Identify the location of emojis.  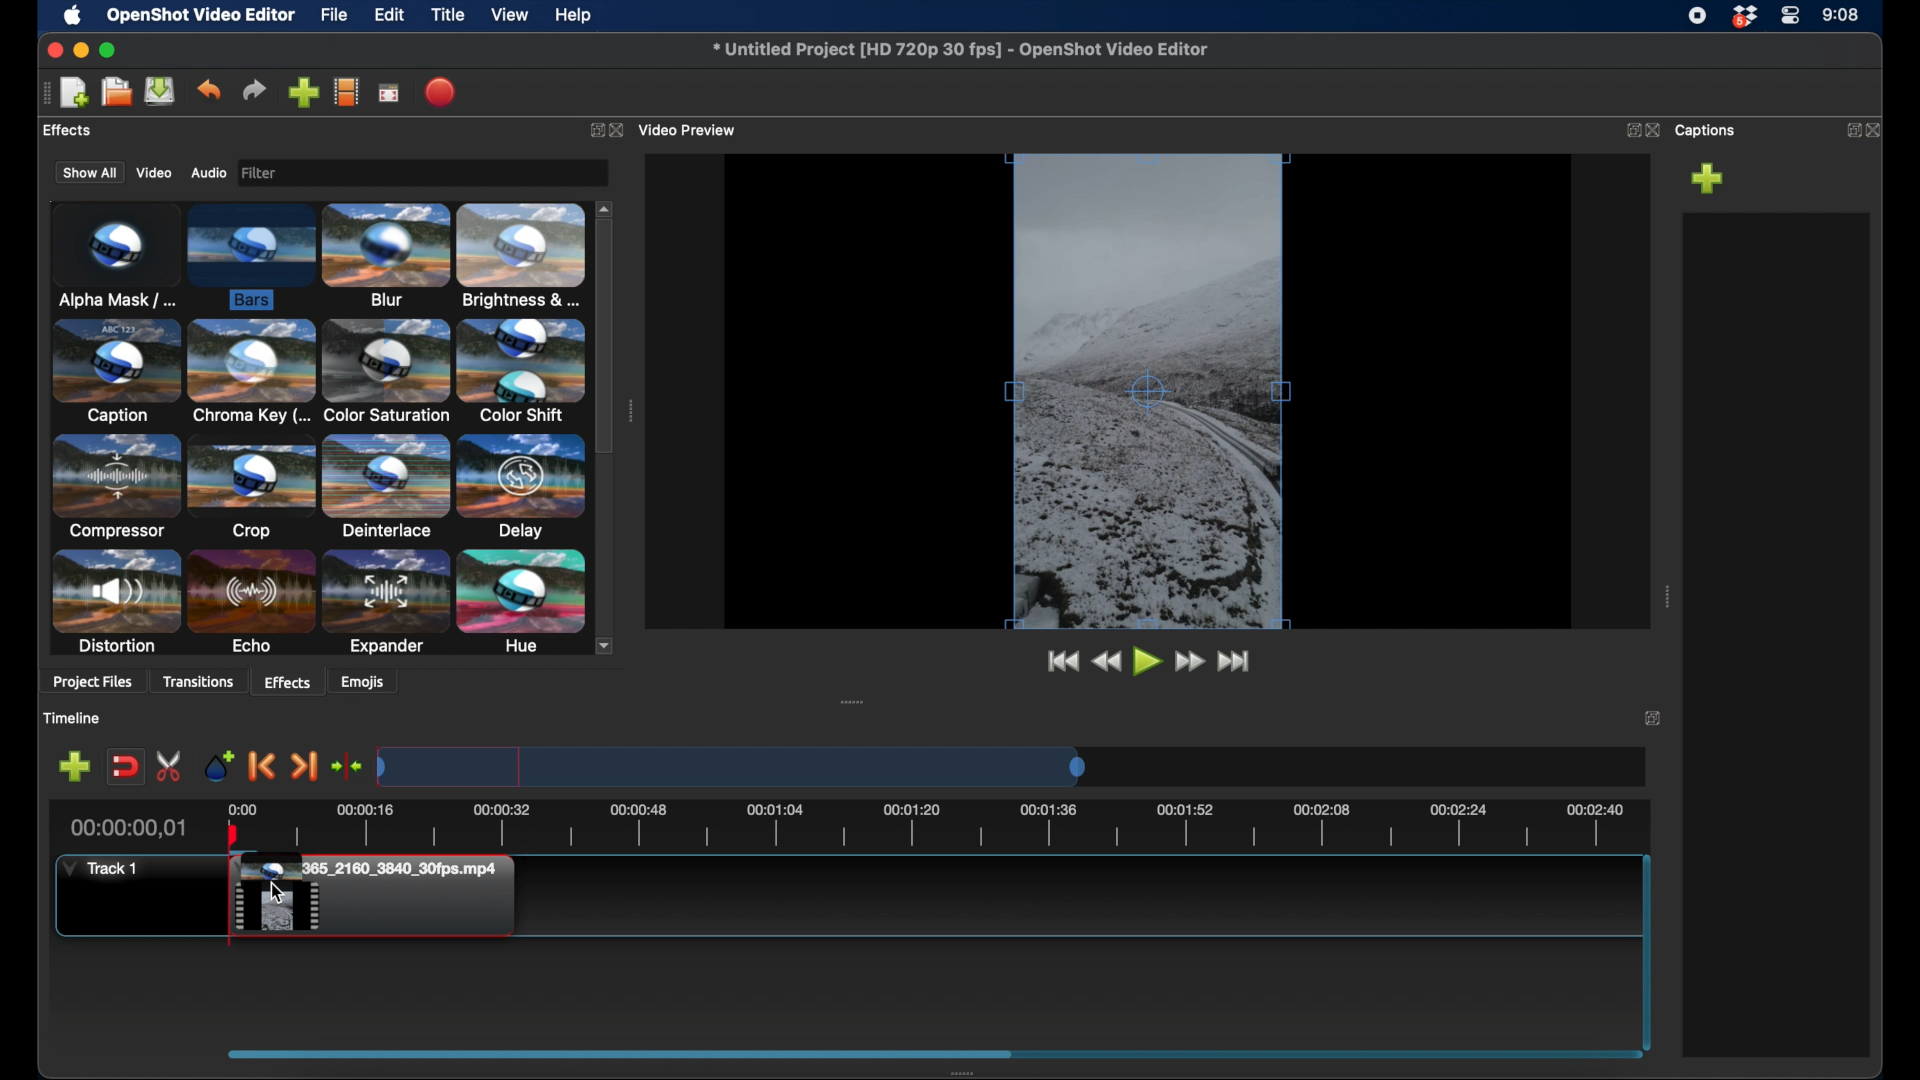
(364, 683).